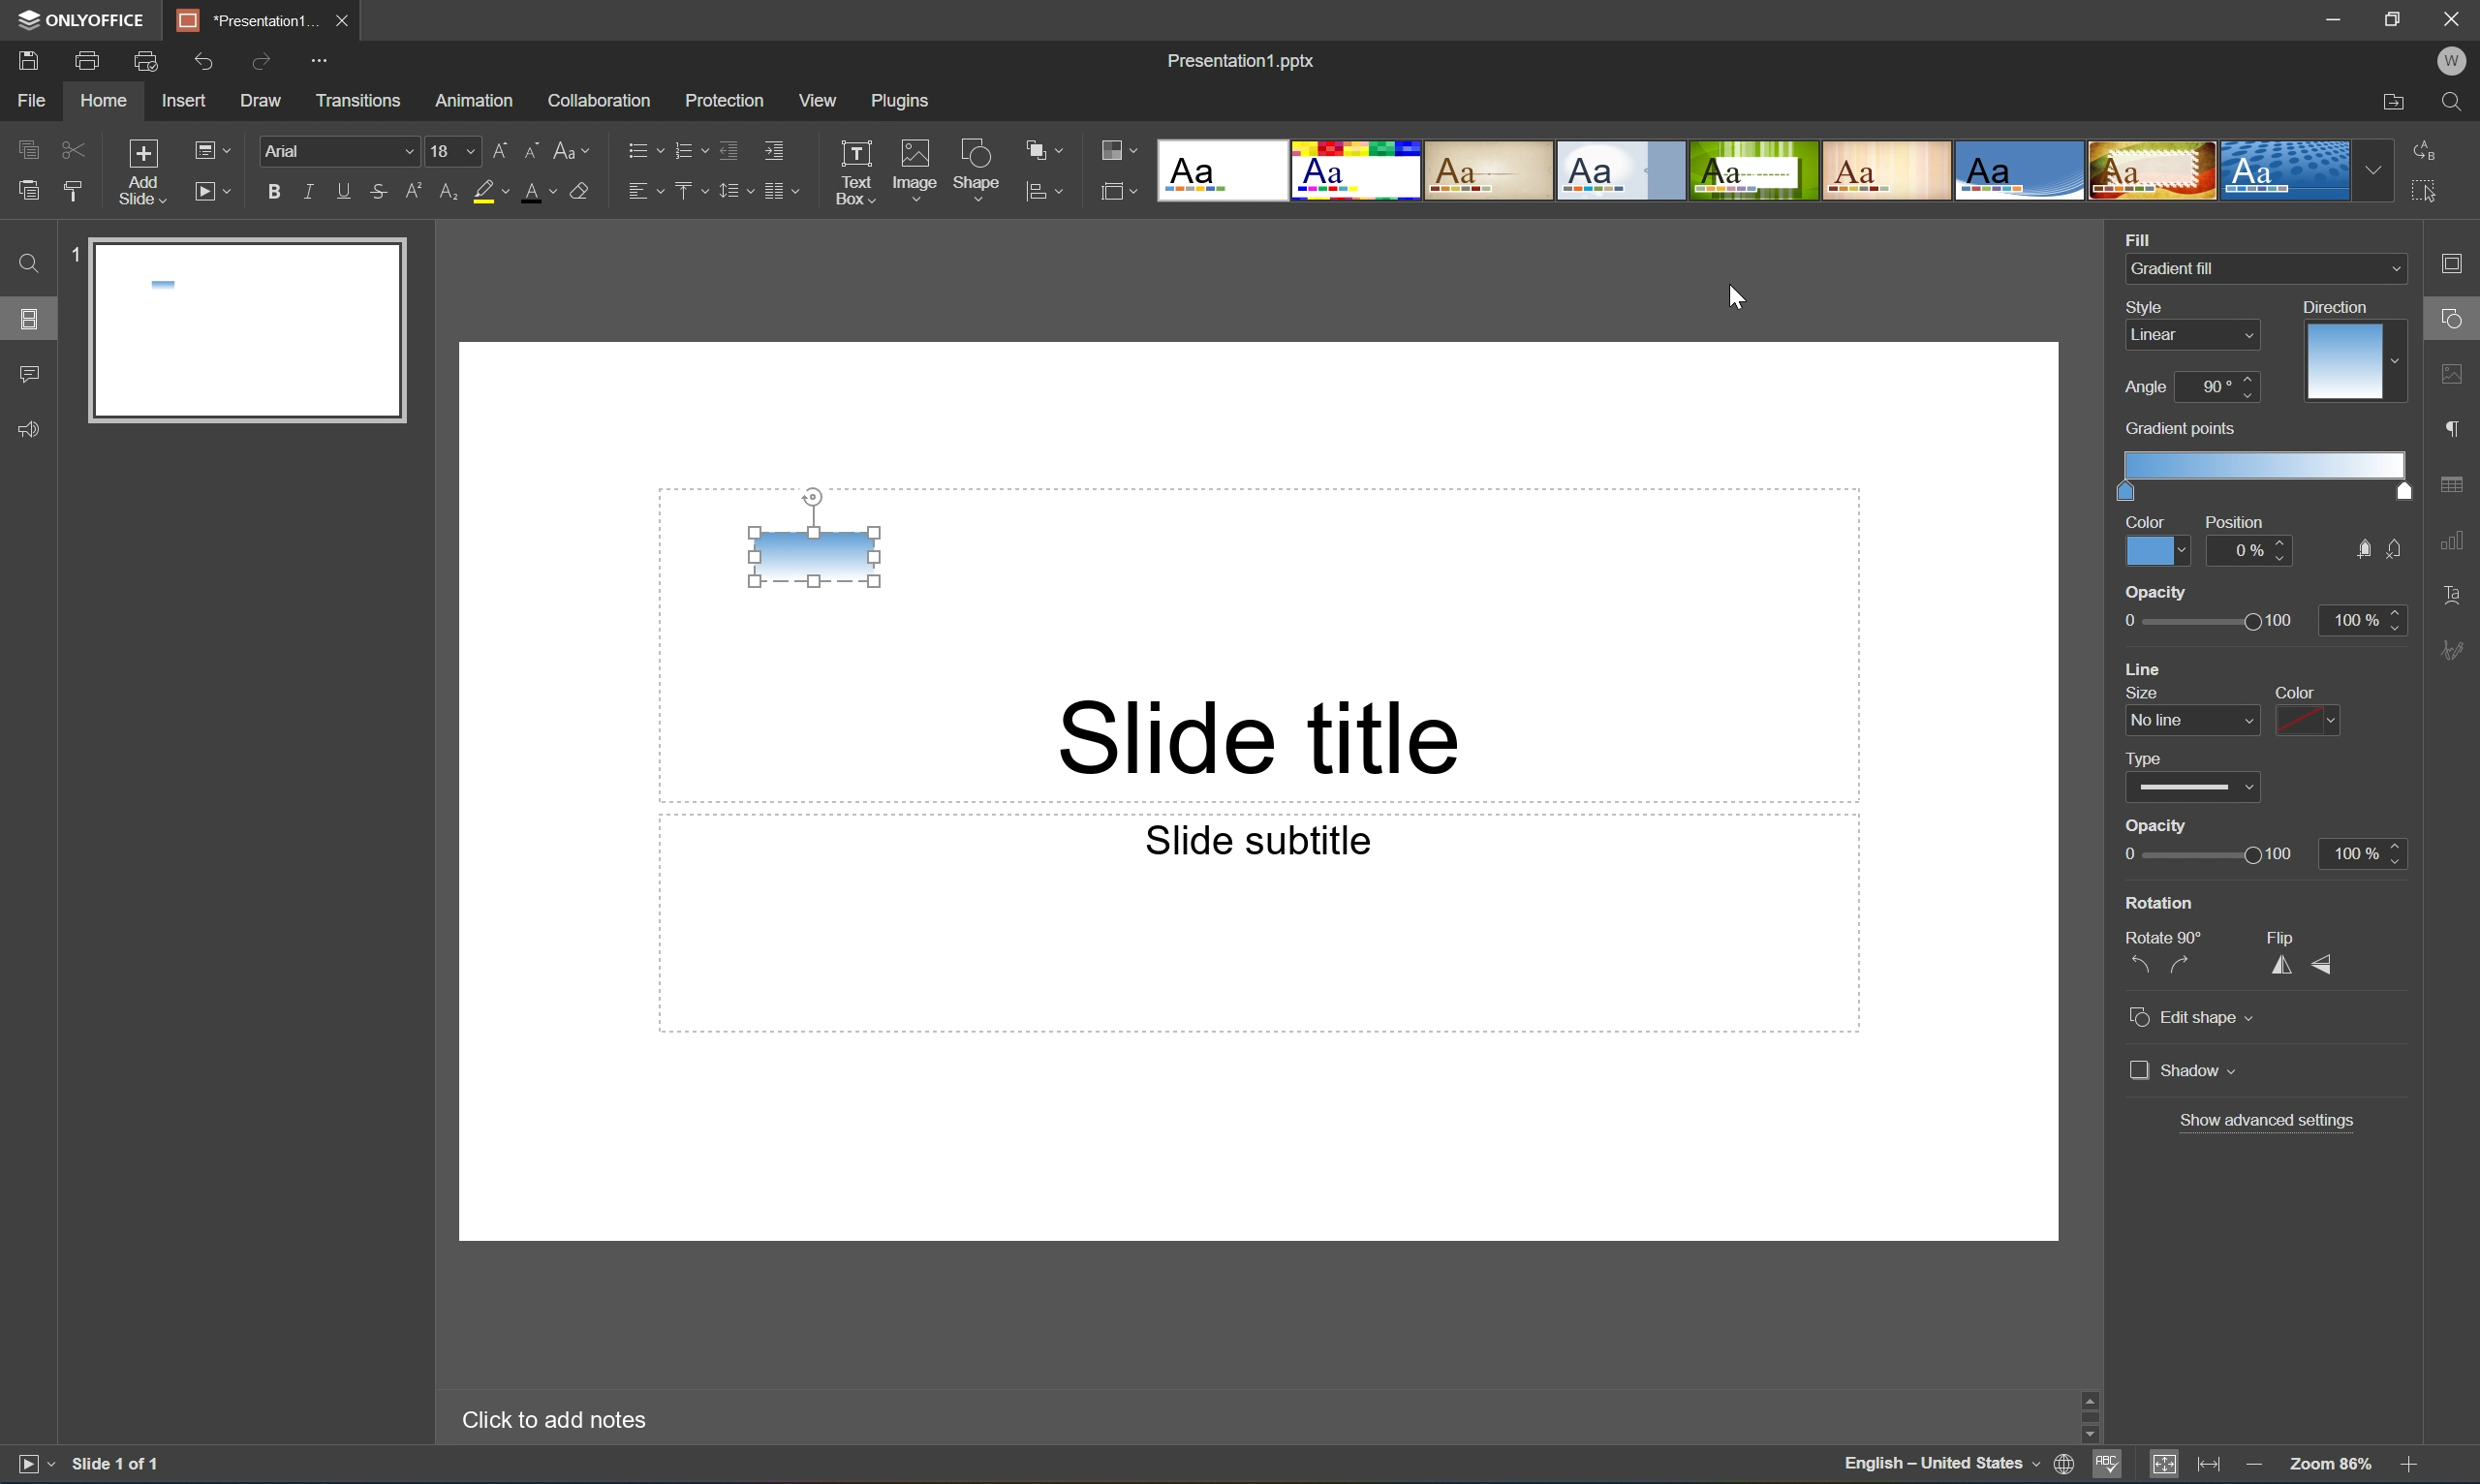 The height and width of the screenshot is (1484, 2480). What do you see at coordinates (2344, 363) in the screenshot?
I see `Gradient direction` at bounding box center [2344, 363].